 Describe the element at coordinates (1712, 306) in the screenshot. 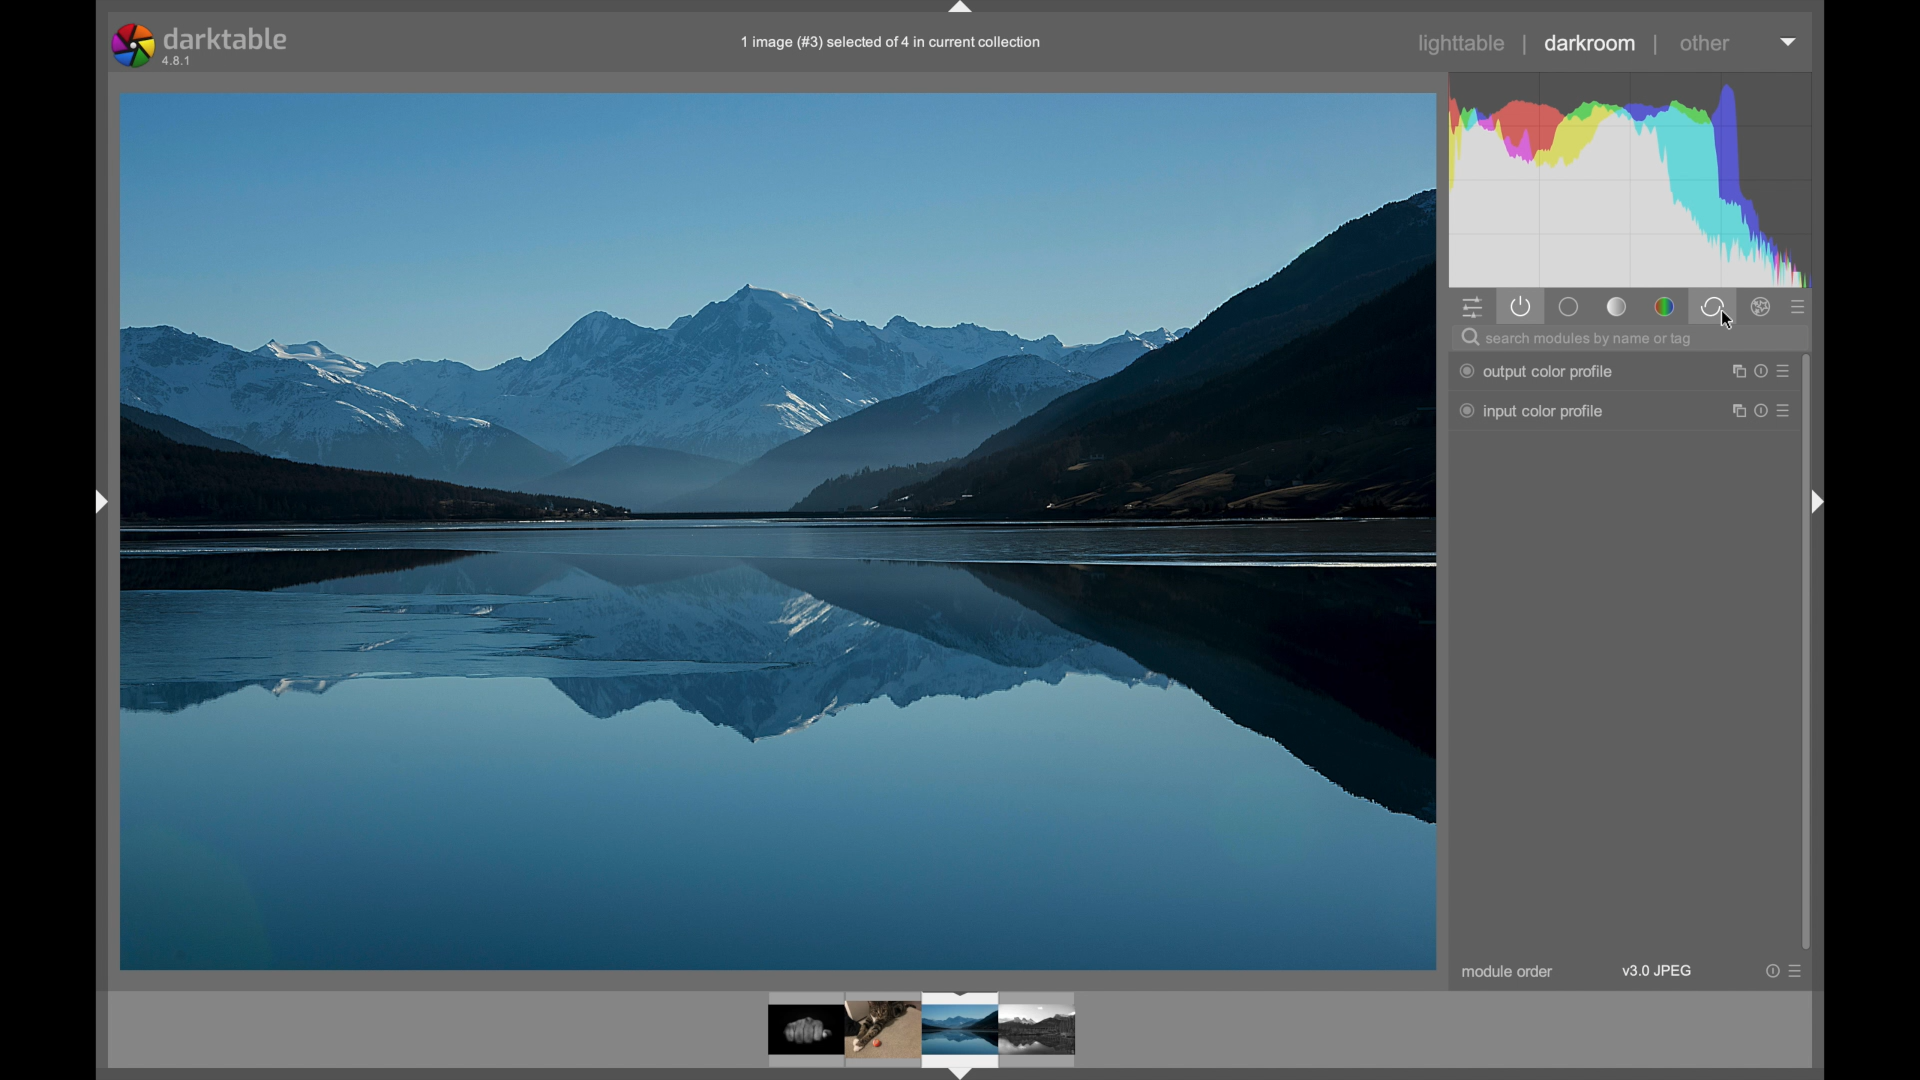

I see `correct` at that location.